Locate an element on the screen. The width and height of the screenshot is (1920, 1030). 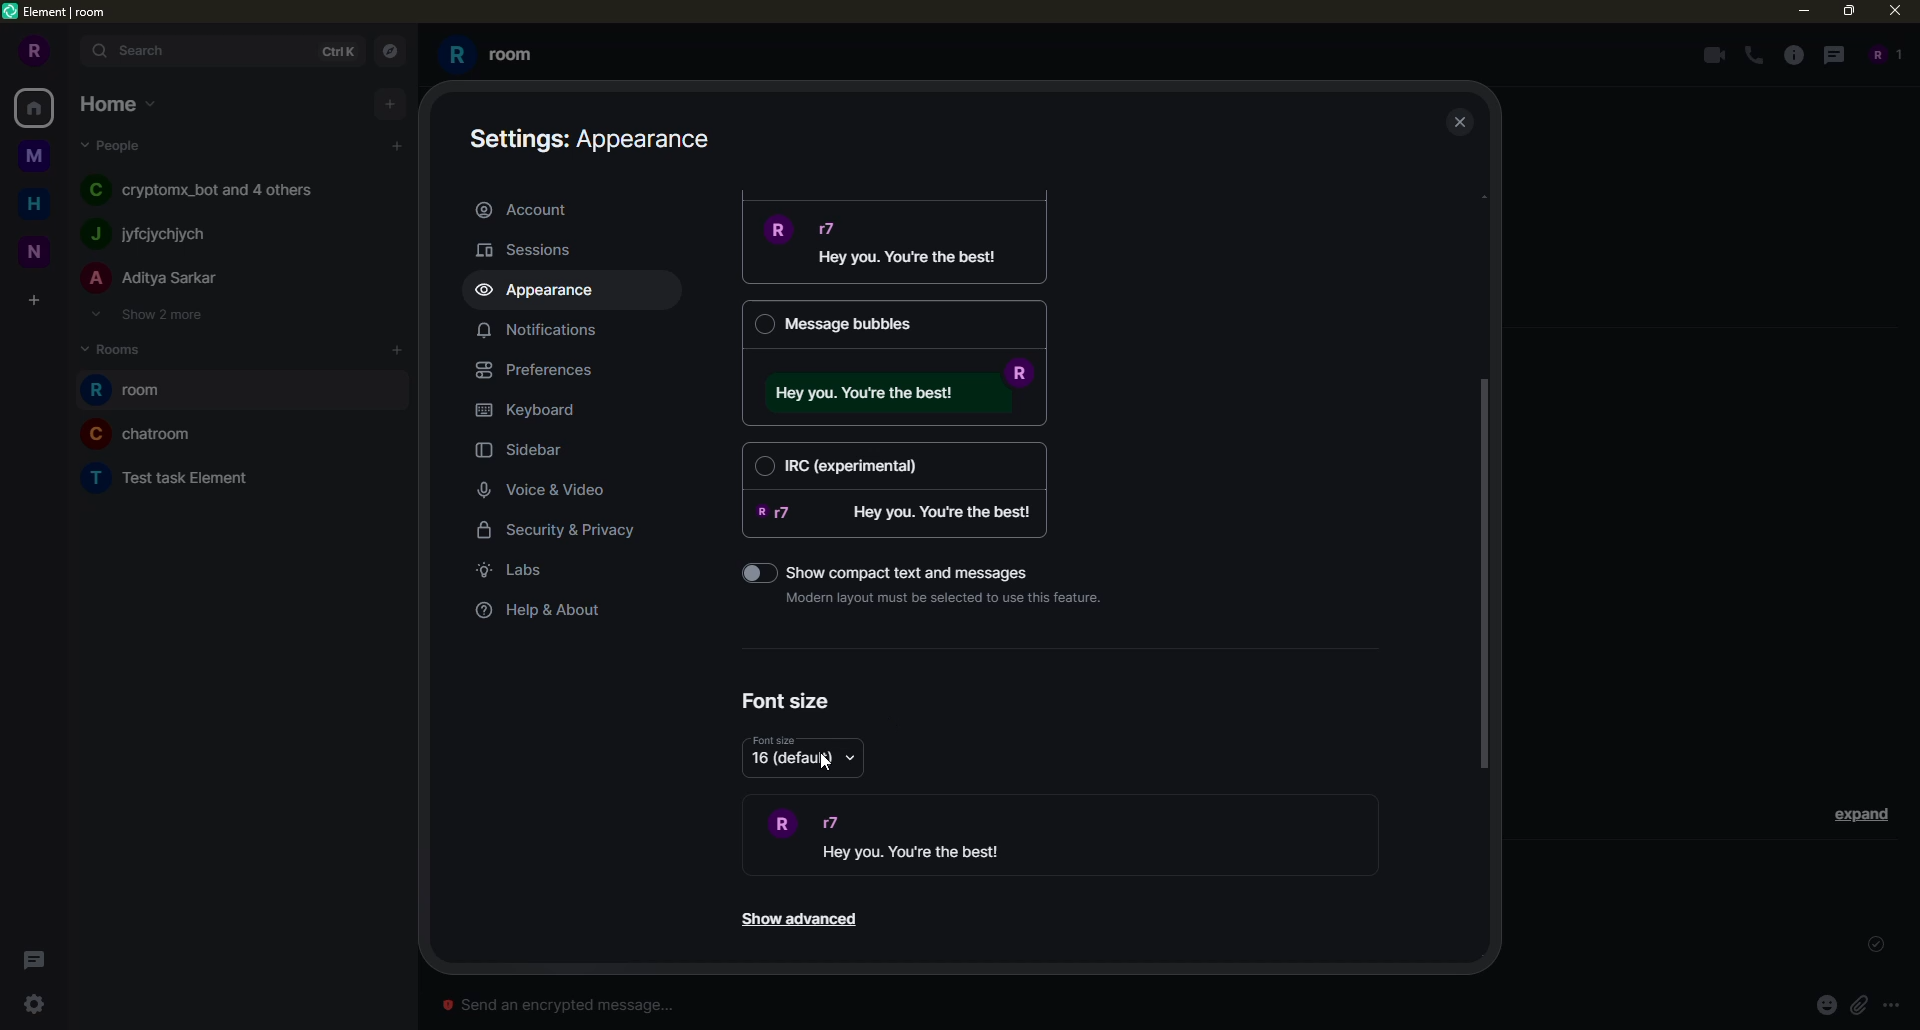
minimize is located at coordinates (1797, 10).